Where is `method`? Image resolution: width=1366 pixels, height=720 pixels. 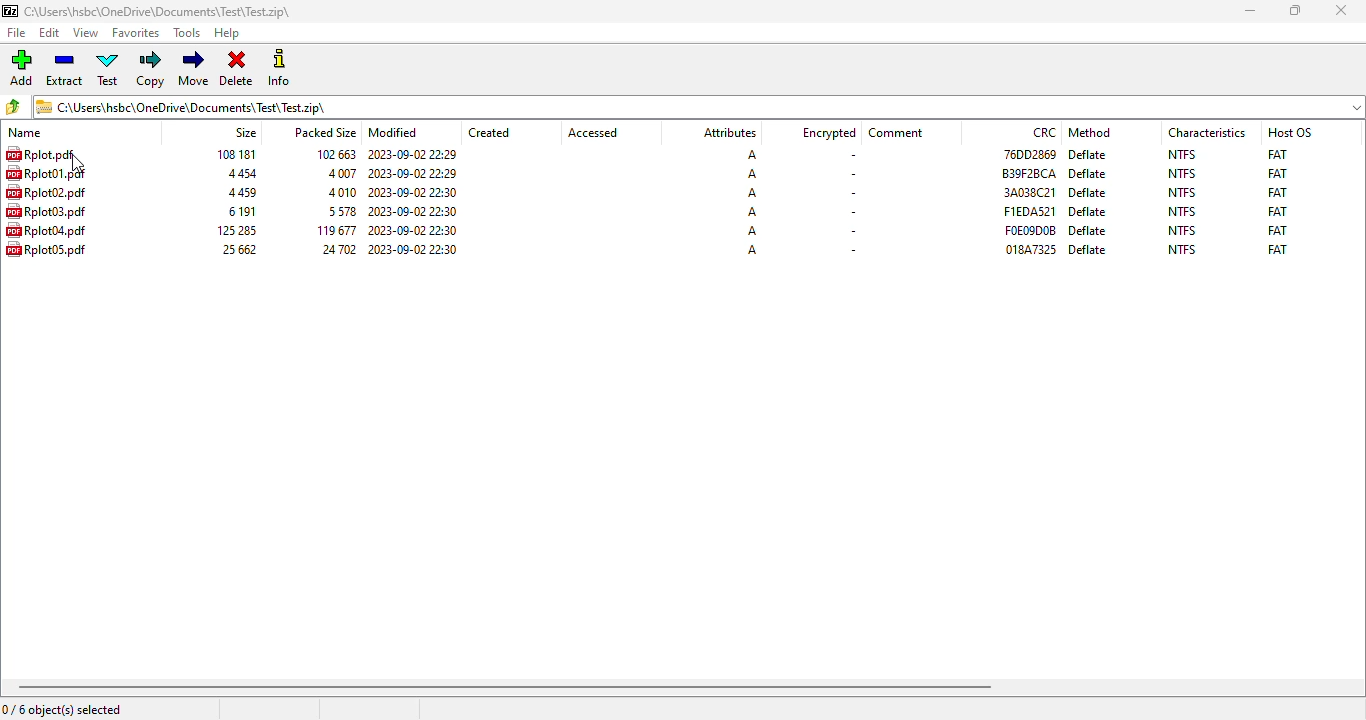
method is located at coordinates (1089, 132).